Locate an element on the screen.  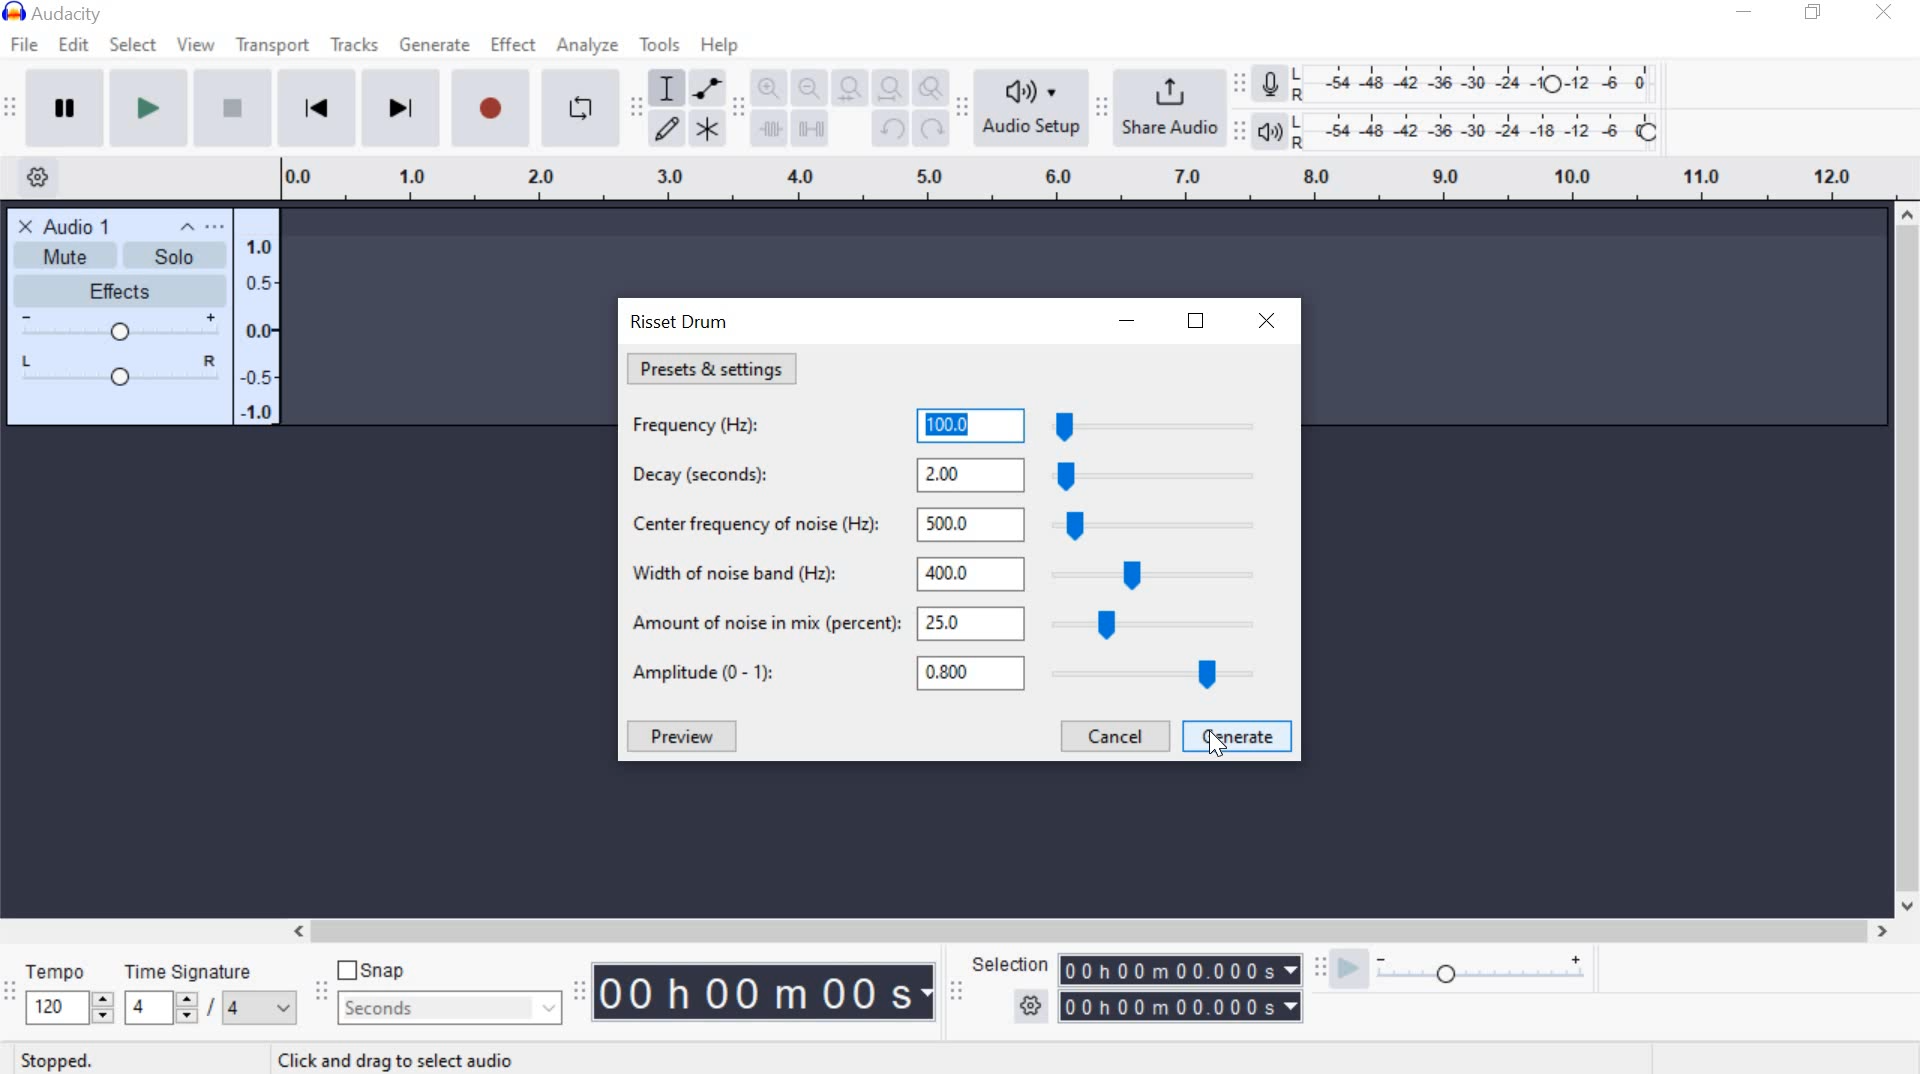
Recording meter toolbar is located at coordinates (1238, 80).